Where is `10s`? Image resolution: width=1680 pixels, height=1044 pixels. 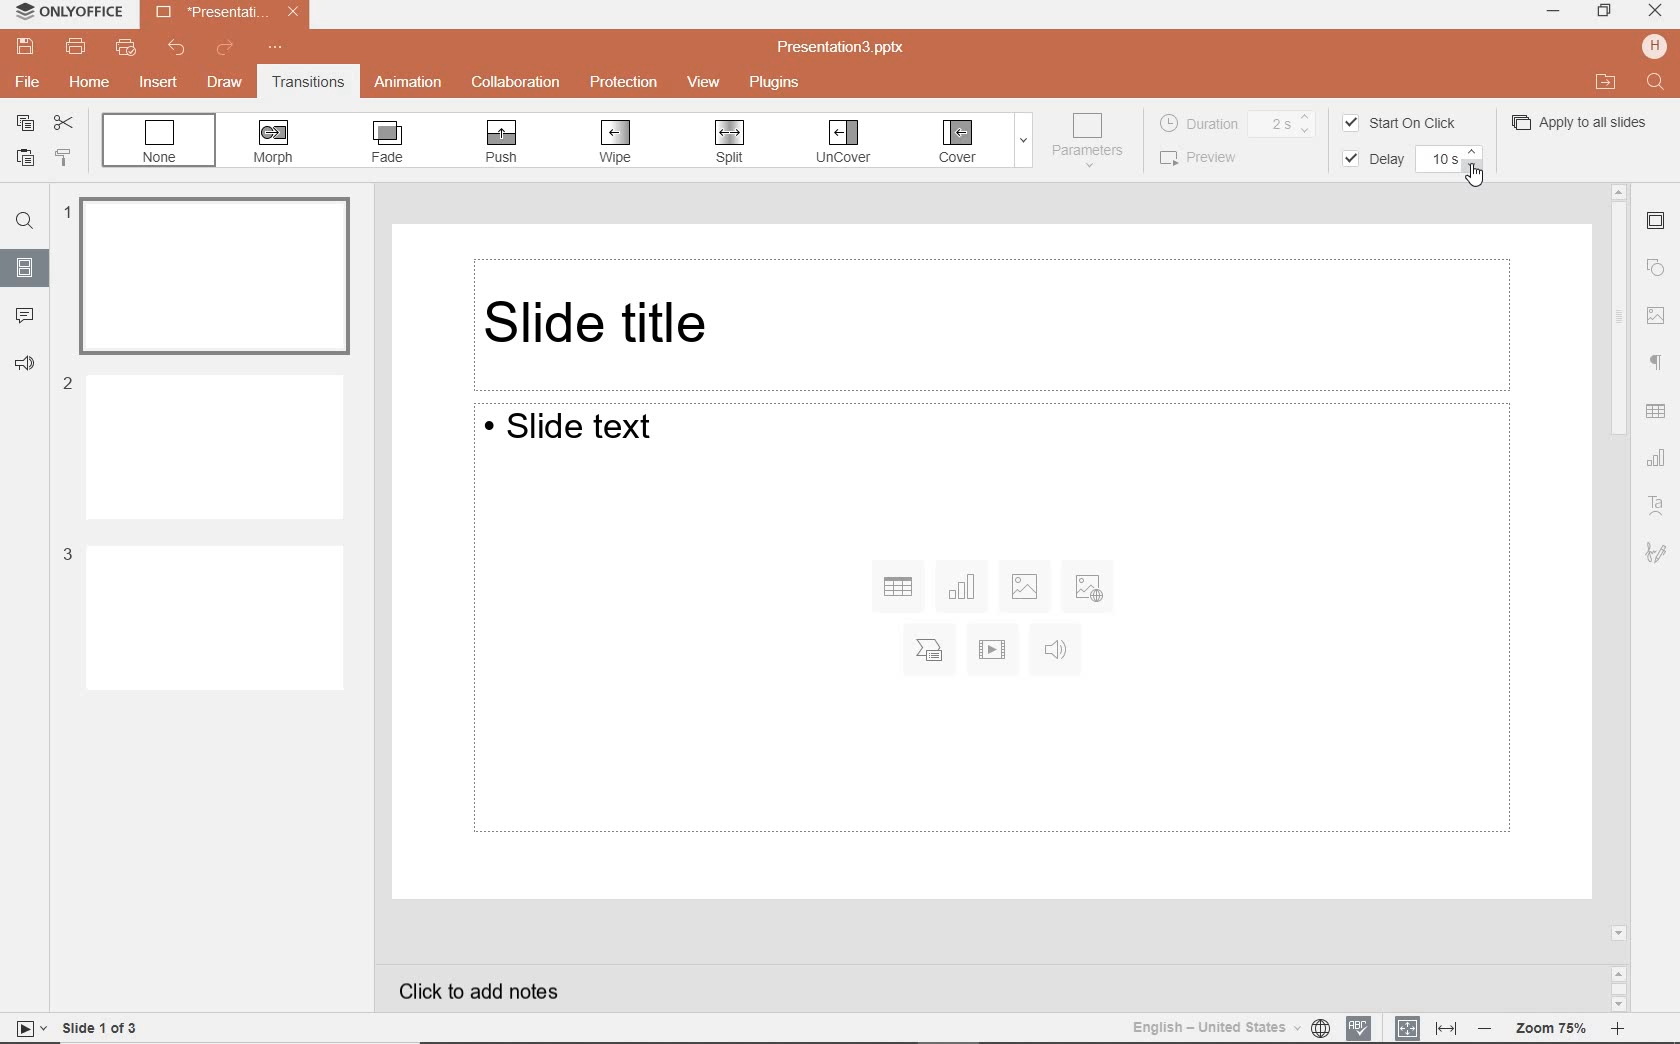 10s is located at coordinates (1452, 159).